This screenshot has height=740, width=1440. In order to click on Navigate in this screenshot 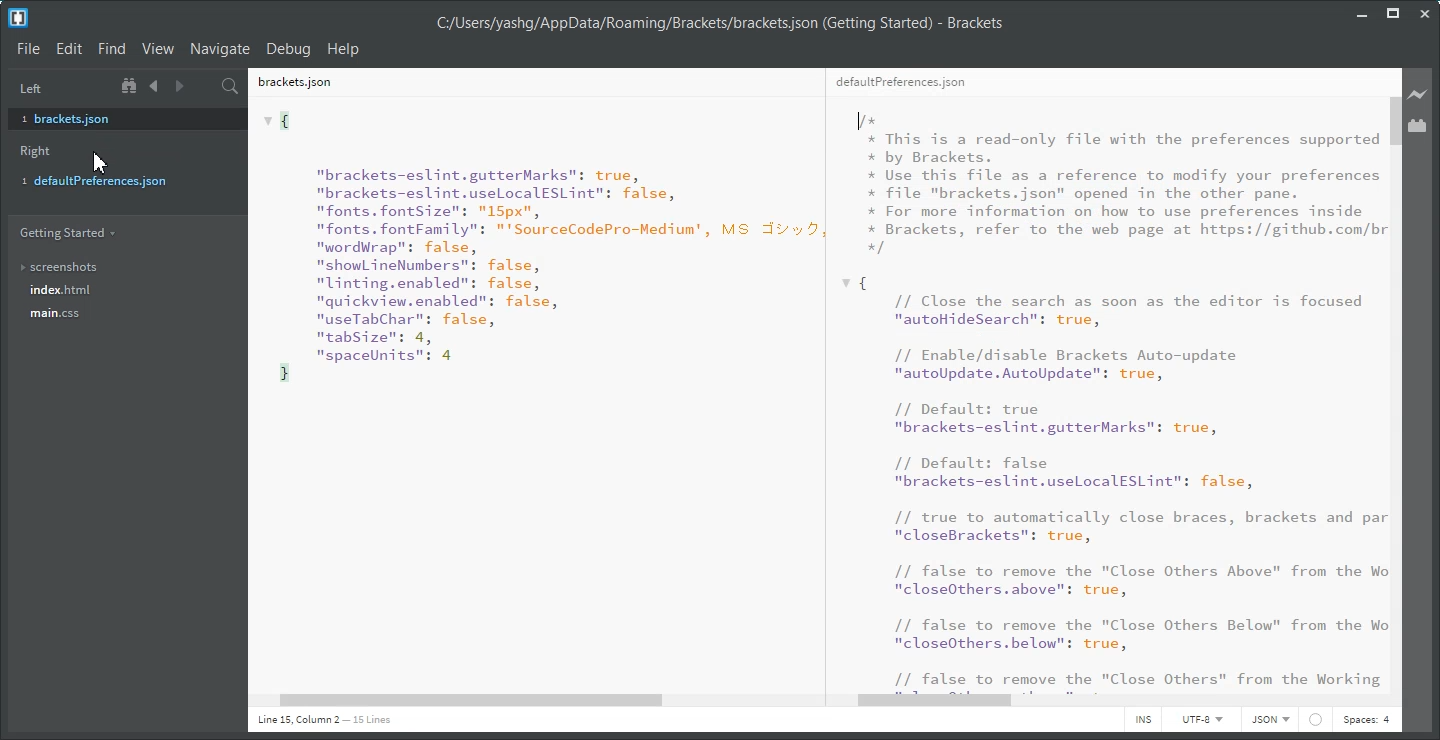, I will do `click(220, 48)`.